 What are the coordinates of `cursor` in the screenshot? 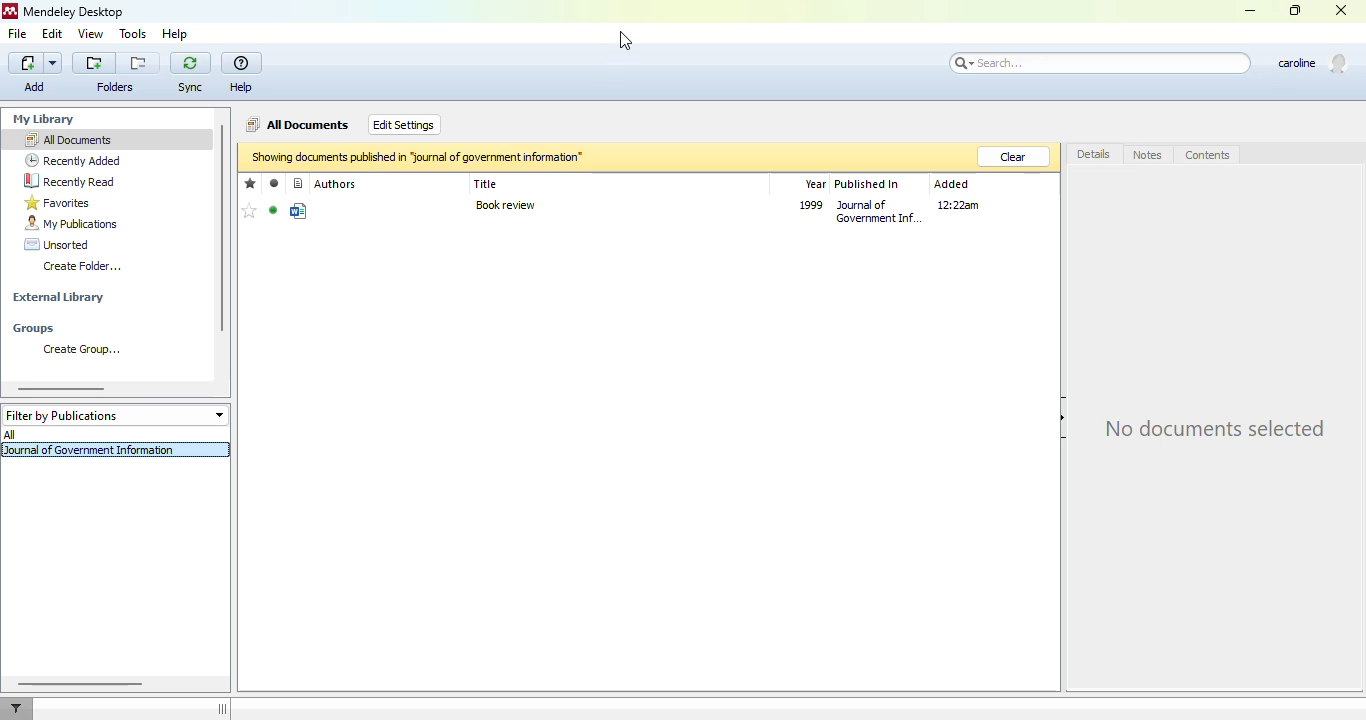 It's located at (626, 40).